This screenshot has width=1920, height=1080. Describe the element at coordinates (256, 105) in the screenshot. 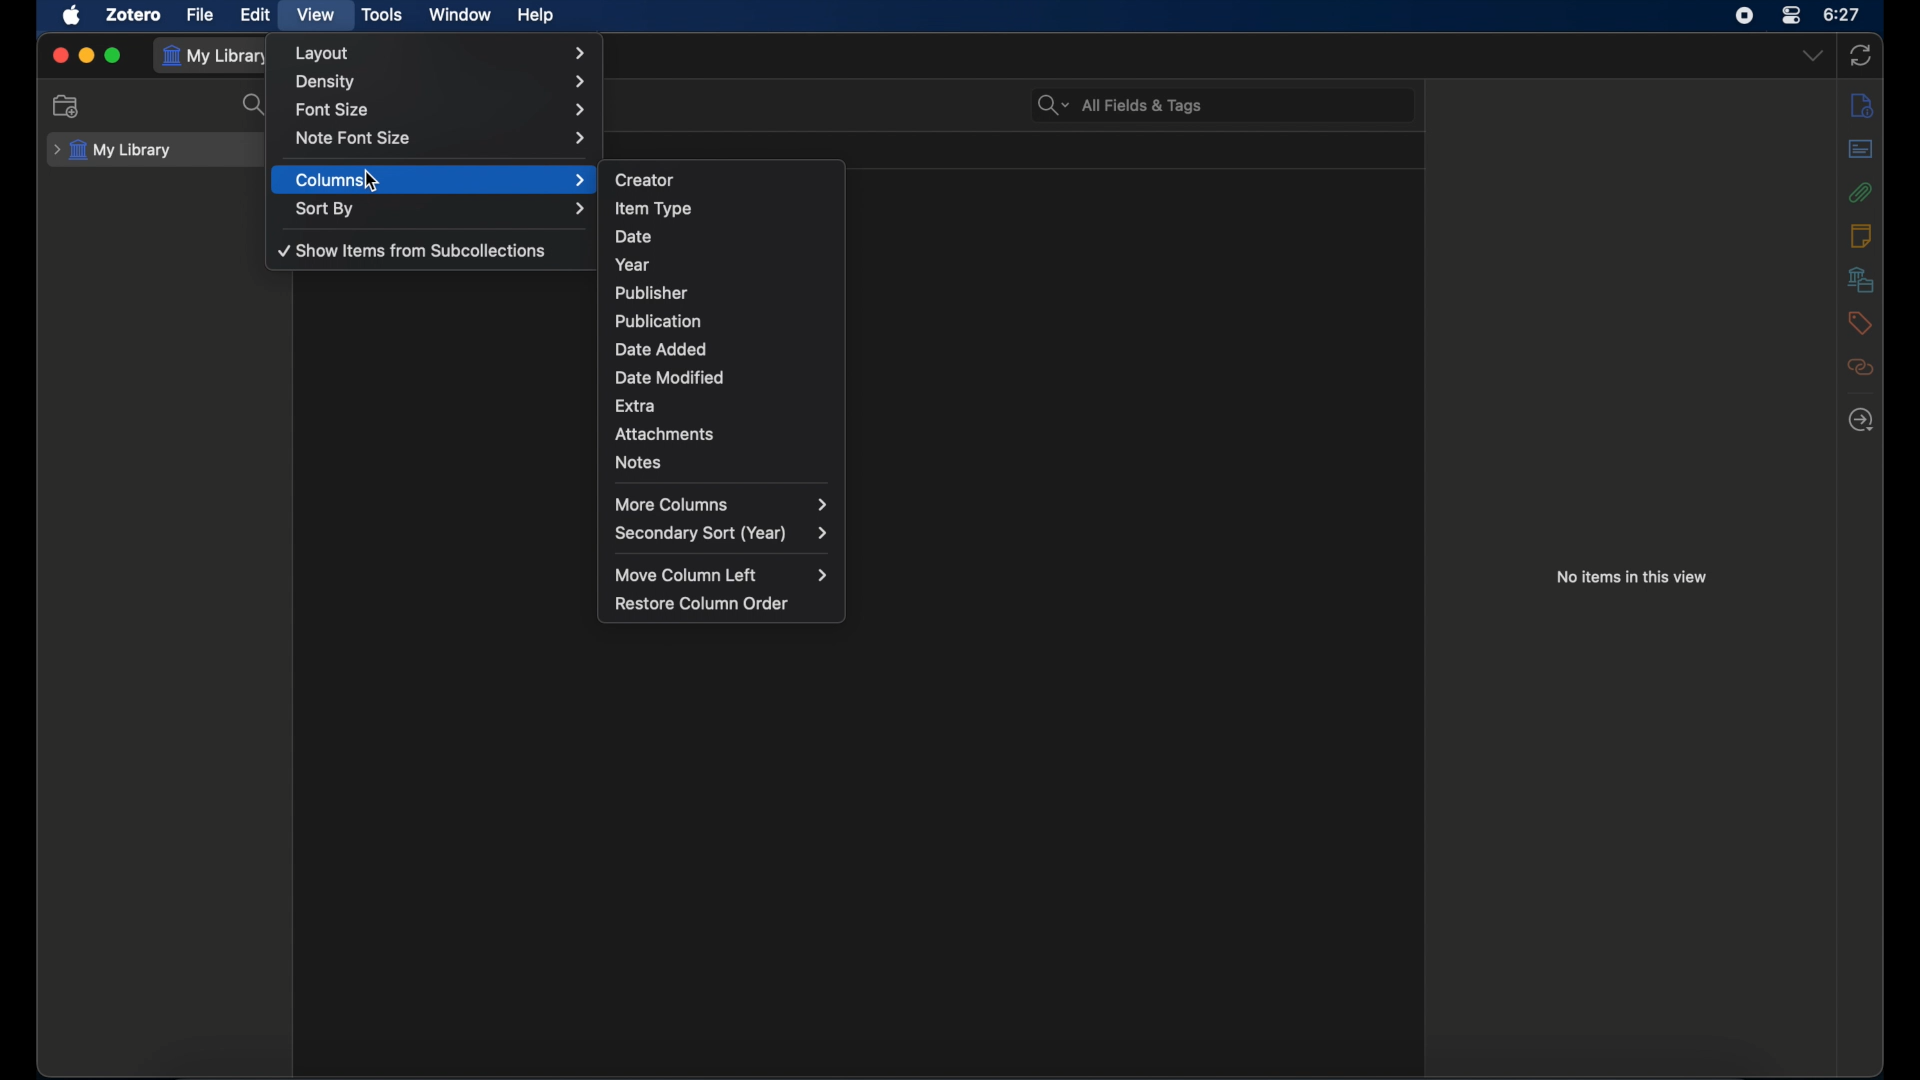

I see `search` at that location.